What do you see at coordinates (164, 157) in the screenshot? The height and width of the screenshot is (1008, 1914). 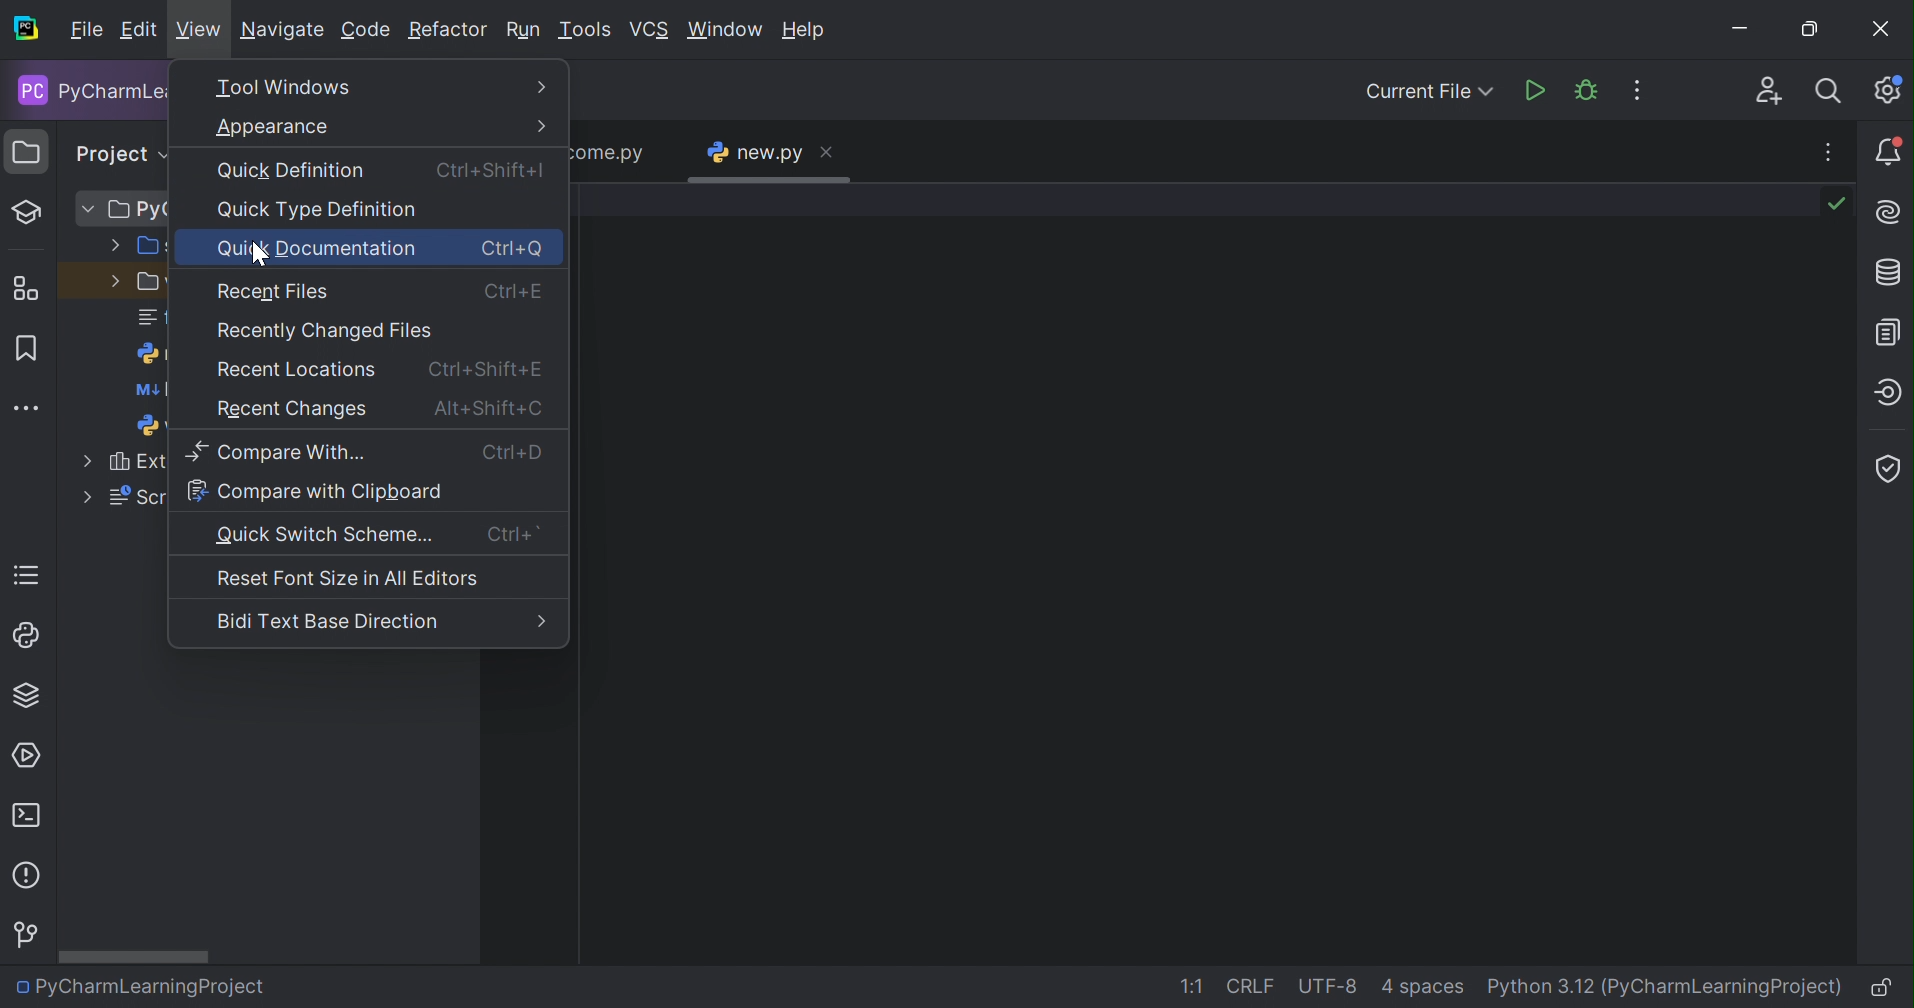 I see `Drop down` at bounding box center [164, 157].